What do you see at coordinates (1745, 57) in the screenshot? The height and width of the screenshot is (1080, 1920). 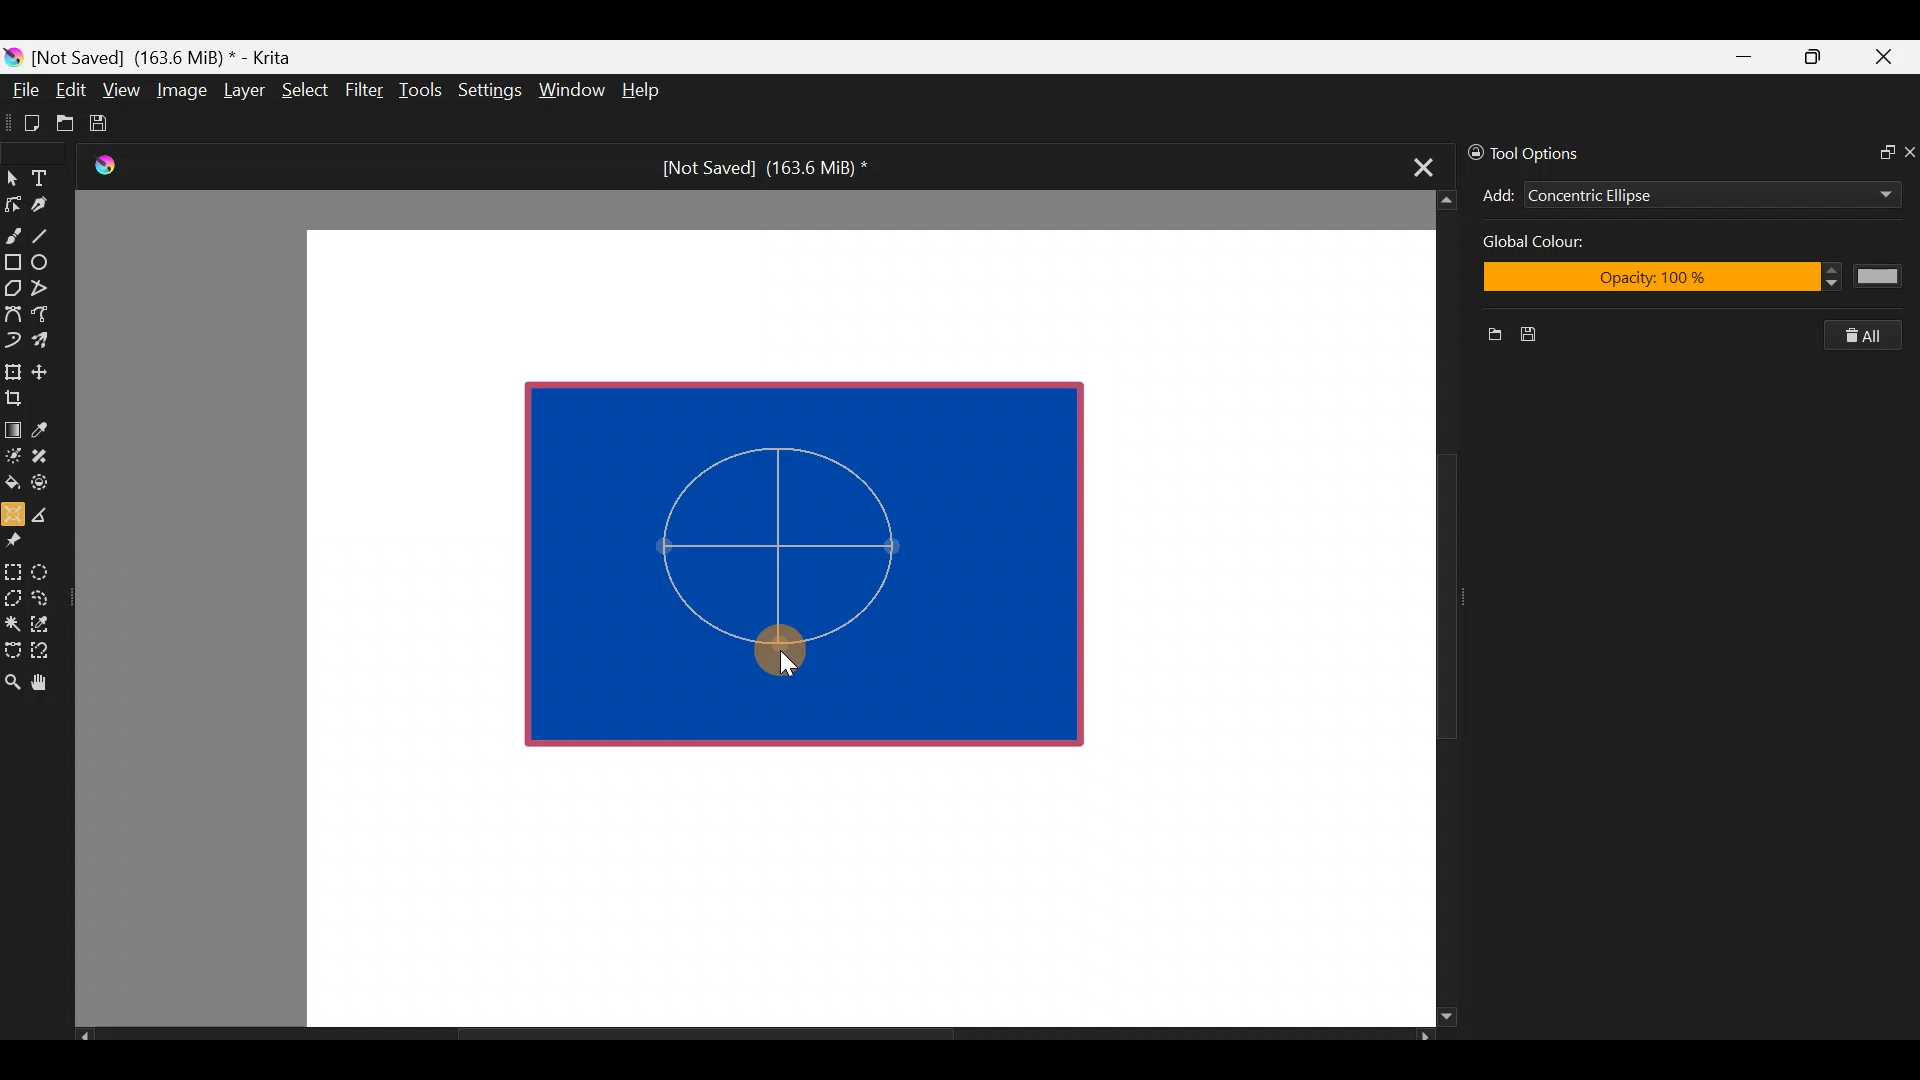 I see `Minimize` at bounding box center [1745, 57].